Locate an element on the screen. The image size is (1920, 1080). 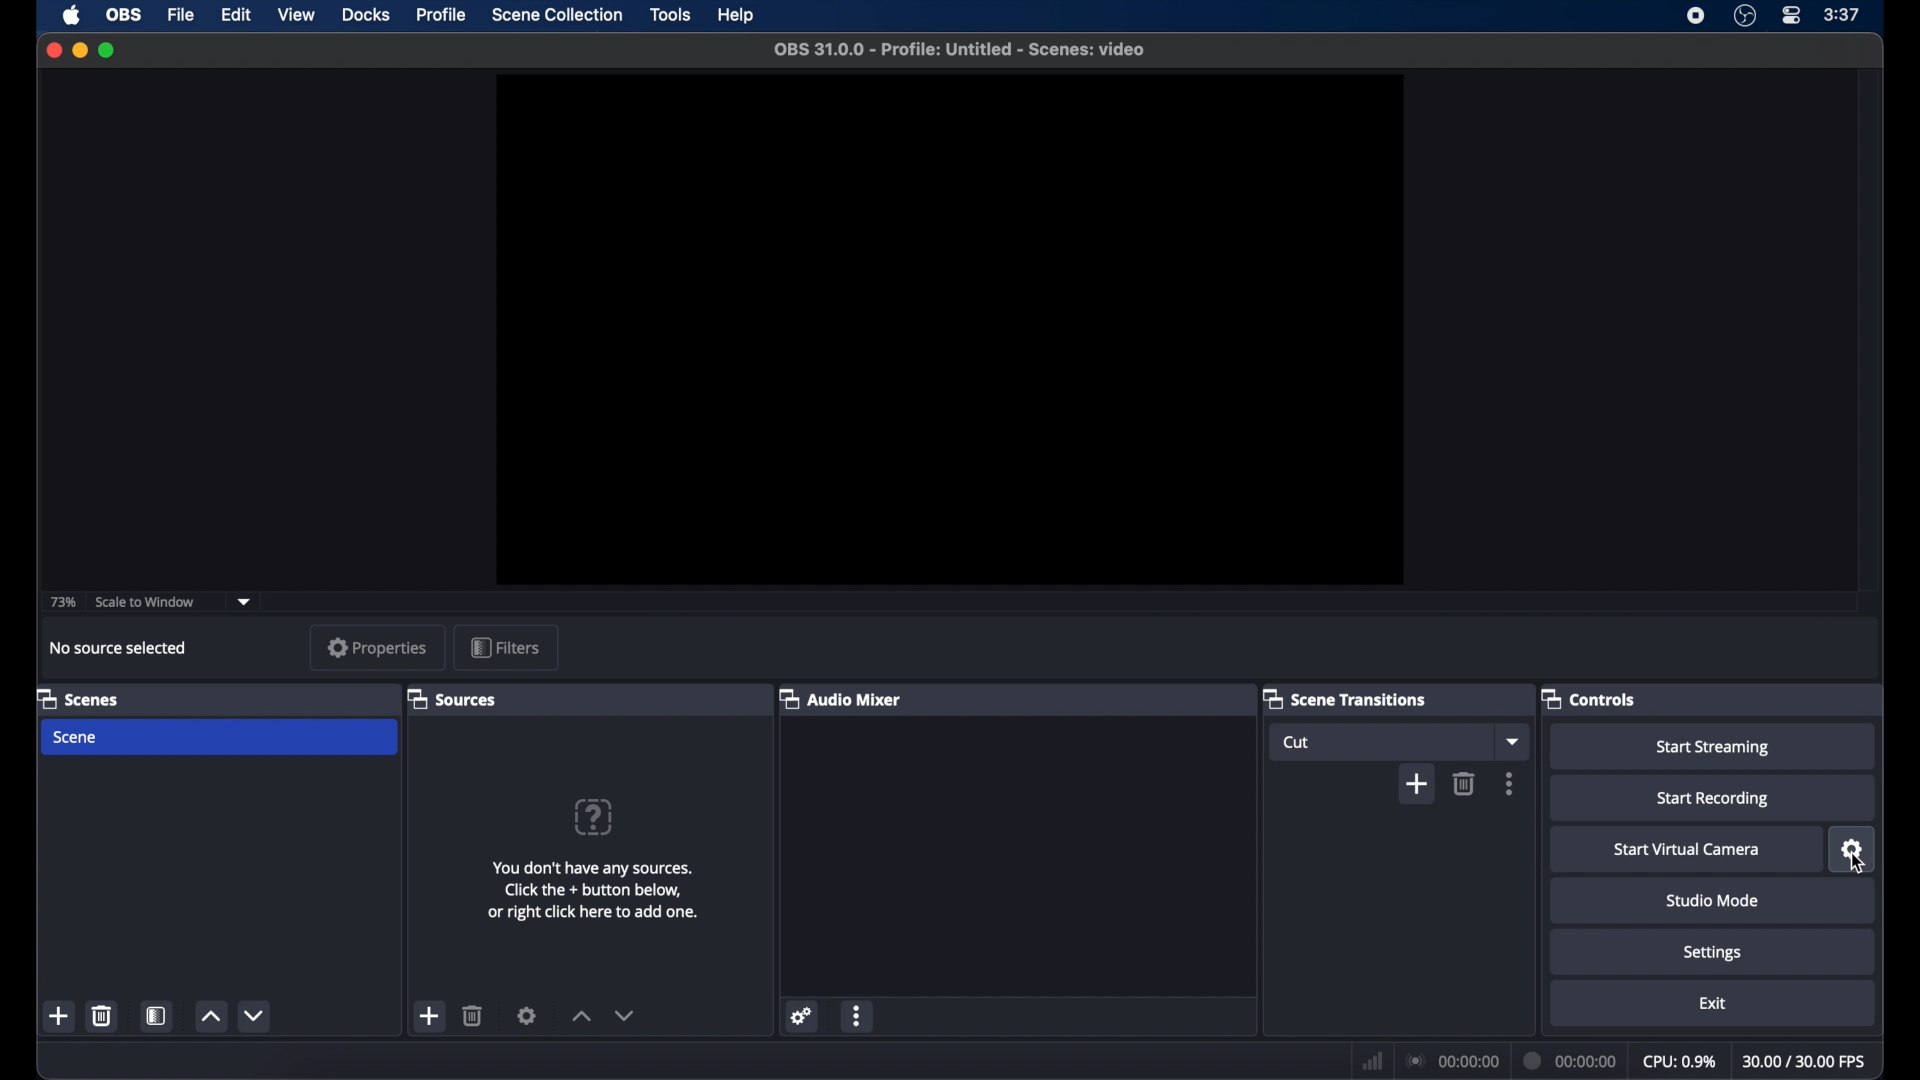
screen recording is located at coordinates (1696, 16).